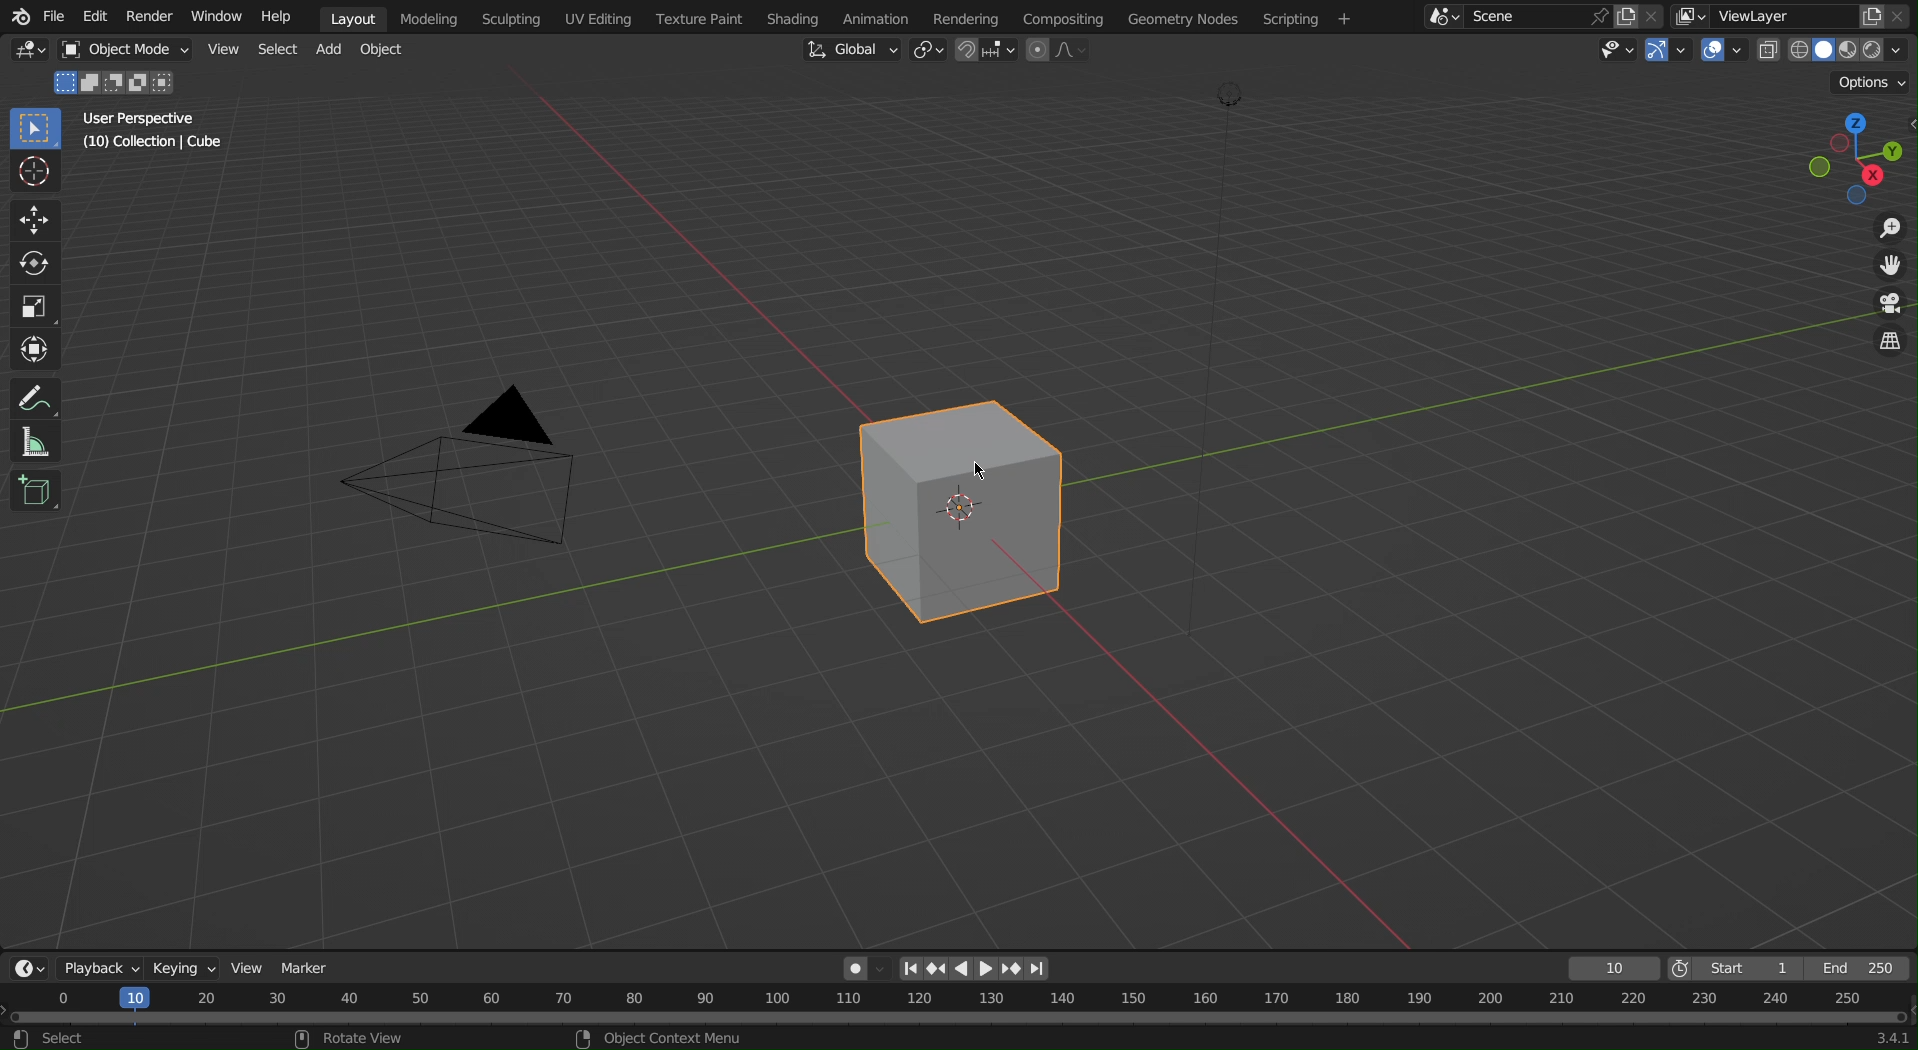 This screenshot has height=1050, width=1918. Describe the element at coordinates (35, 347) in the screenshot. I see `Transform` at that location.